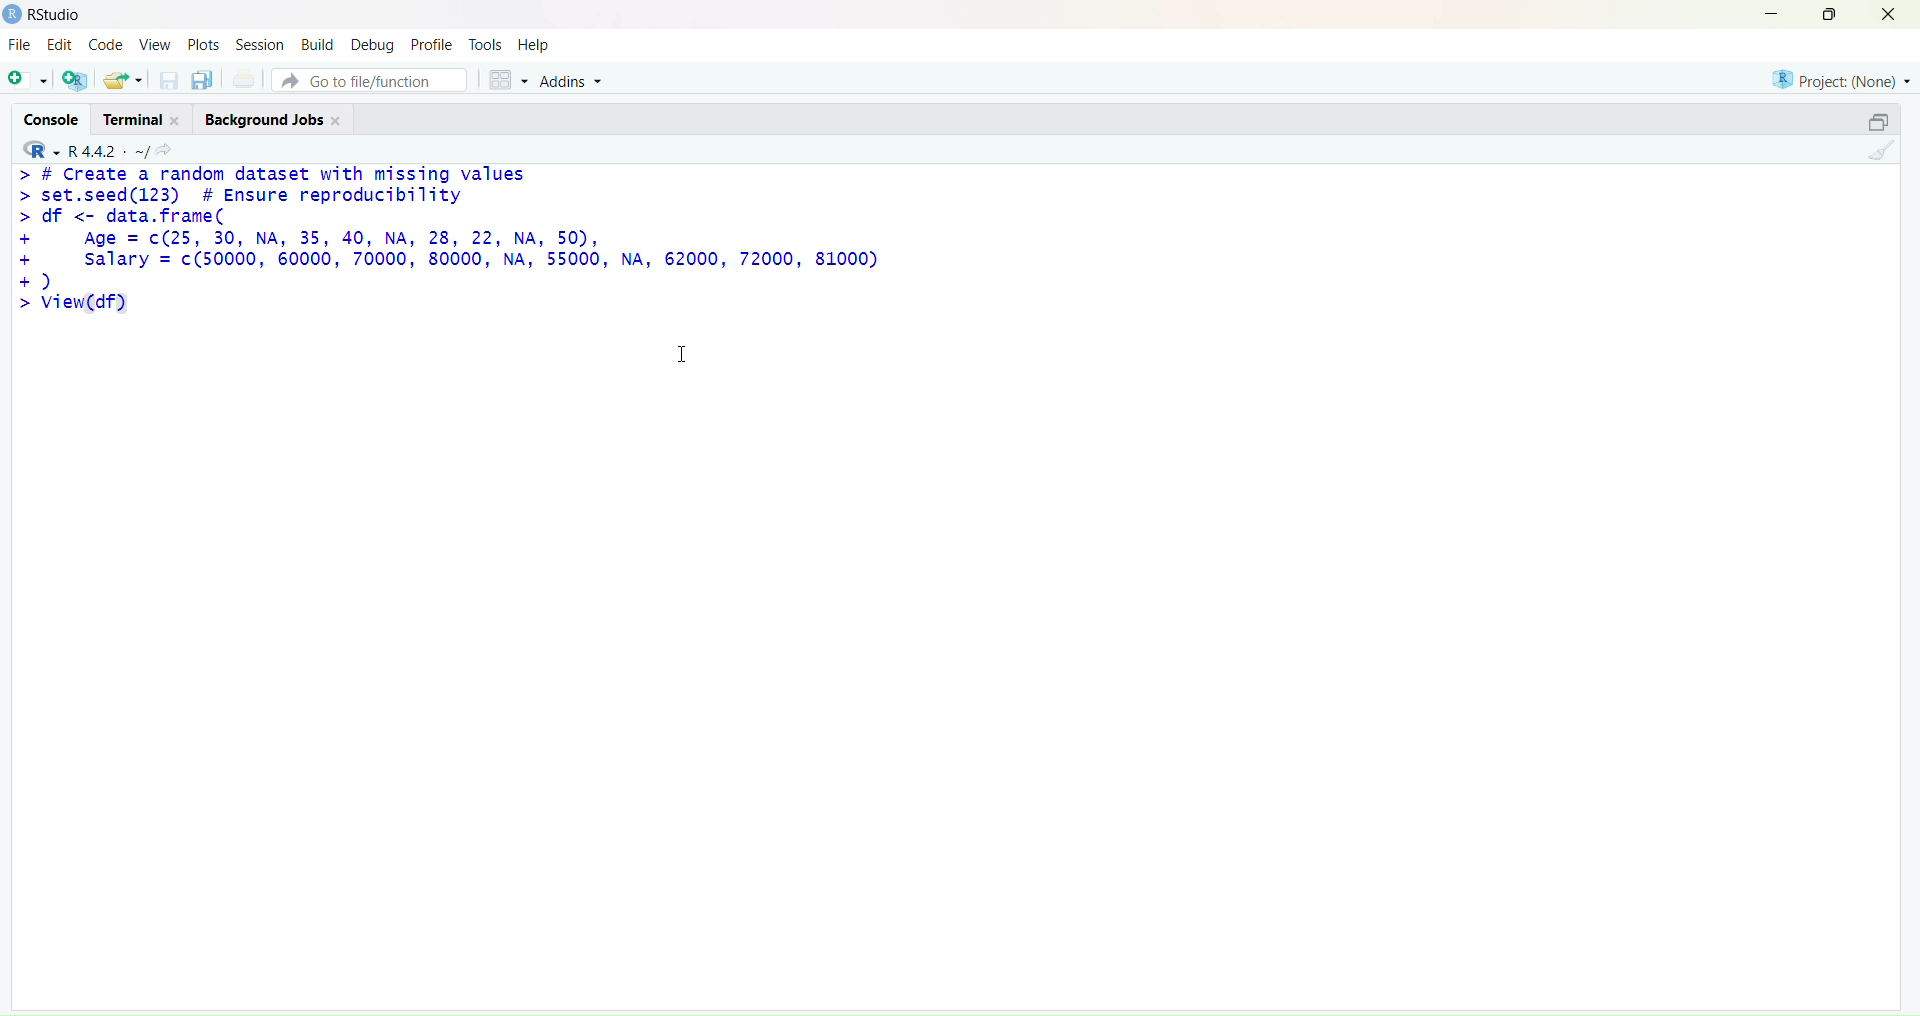  What do you see at coordinates (52, 118) in the screenshot?
I see `console` at bounding box center [52, 118].